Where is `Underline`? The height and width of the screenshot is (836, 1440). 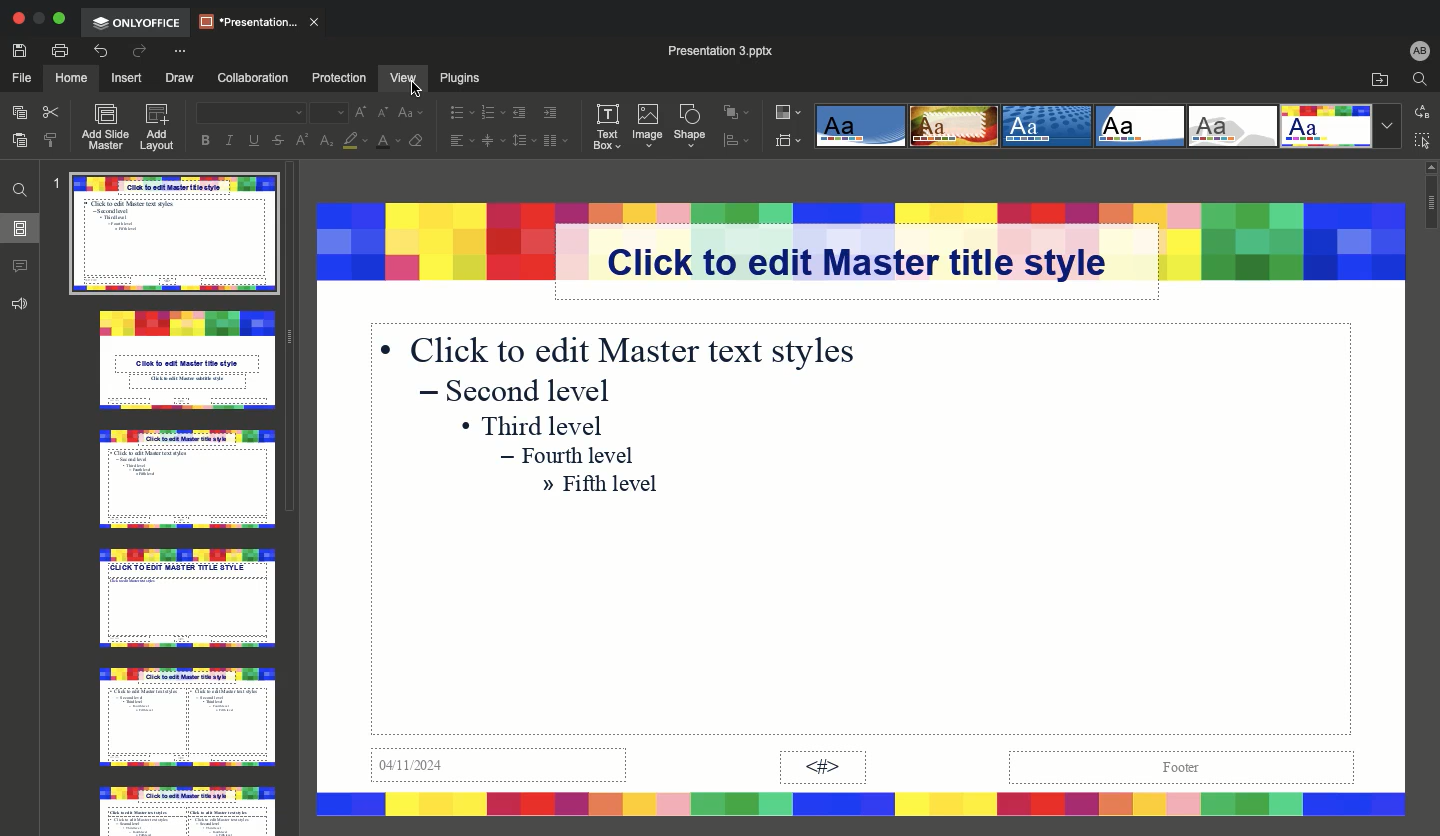
Underline is located at coordinates (254, 140).